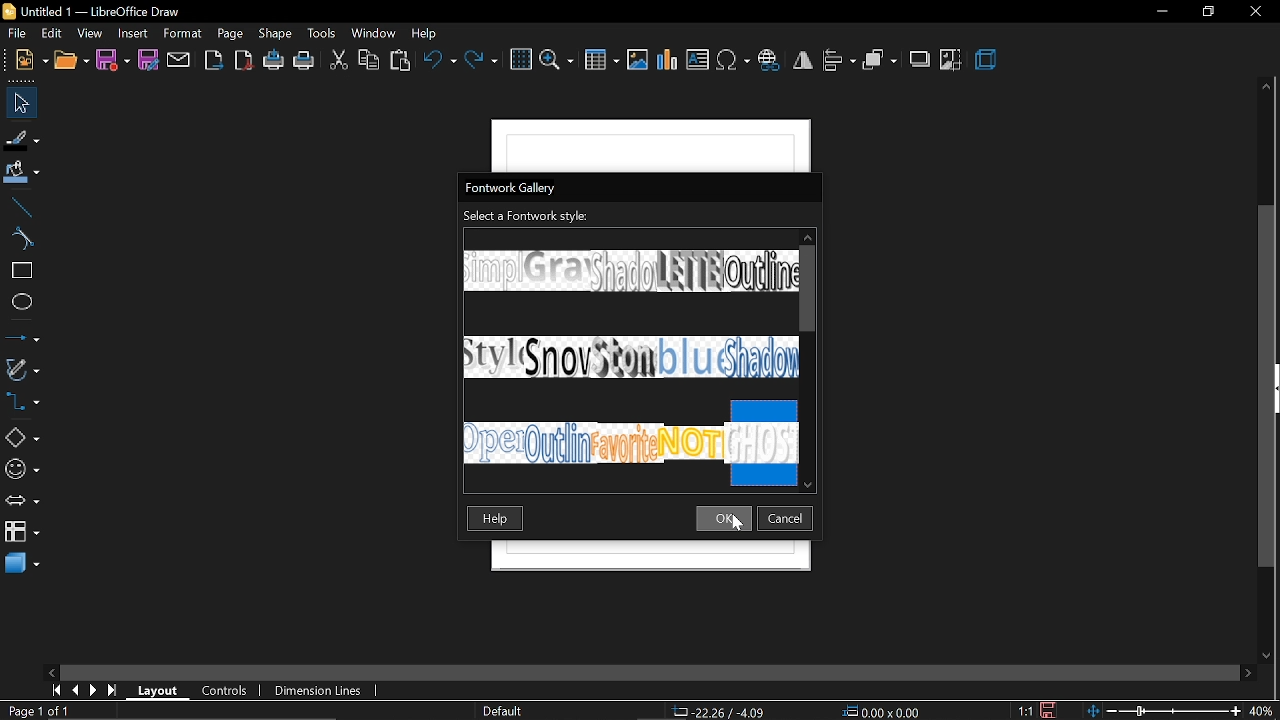 The image size is (1280, 720). What do you see at coordinates (482, 62) in the screenshot?
I see `redo` at bounding box center [482, 62].